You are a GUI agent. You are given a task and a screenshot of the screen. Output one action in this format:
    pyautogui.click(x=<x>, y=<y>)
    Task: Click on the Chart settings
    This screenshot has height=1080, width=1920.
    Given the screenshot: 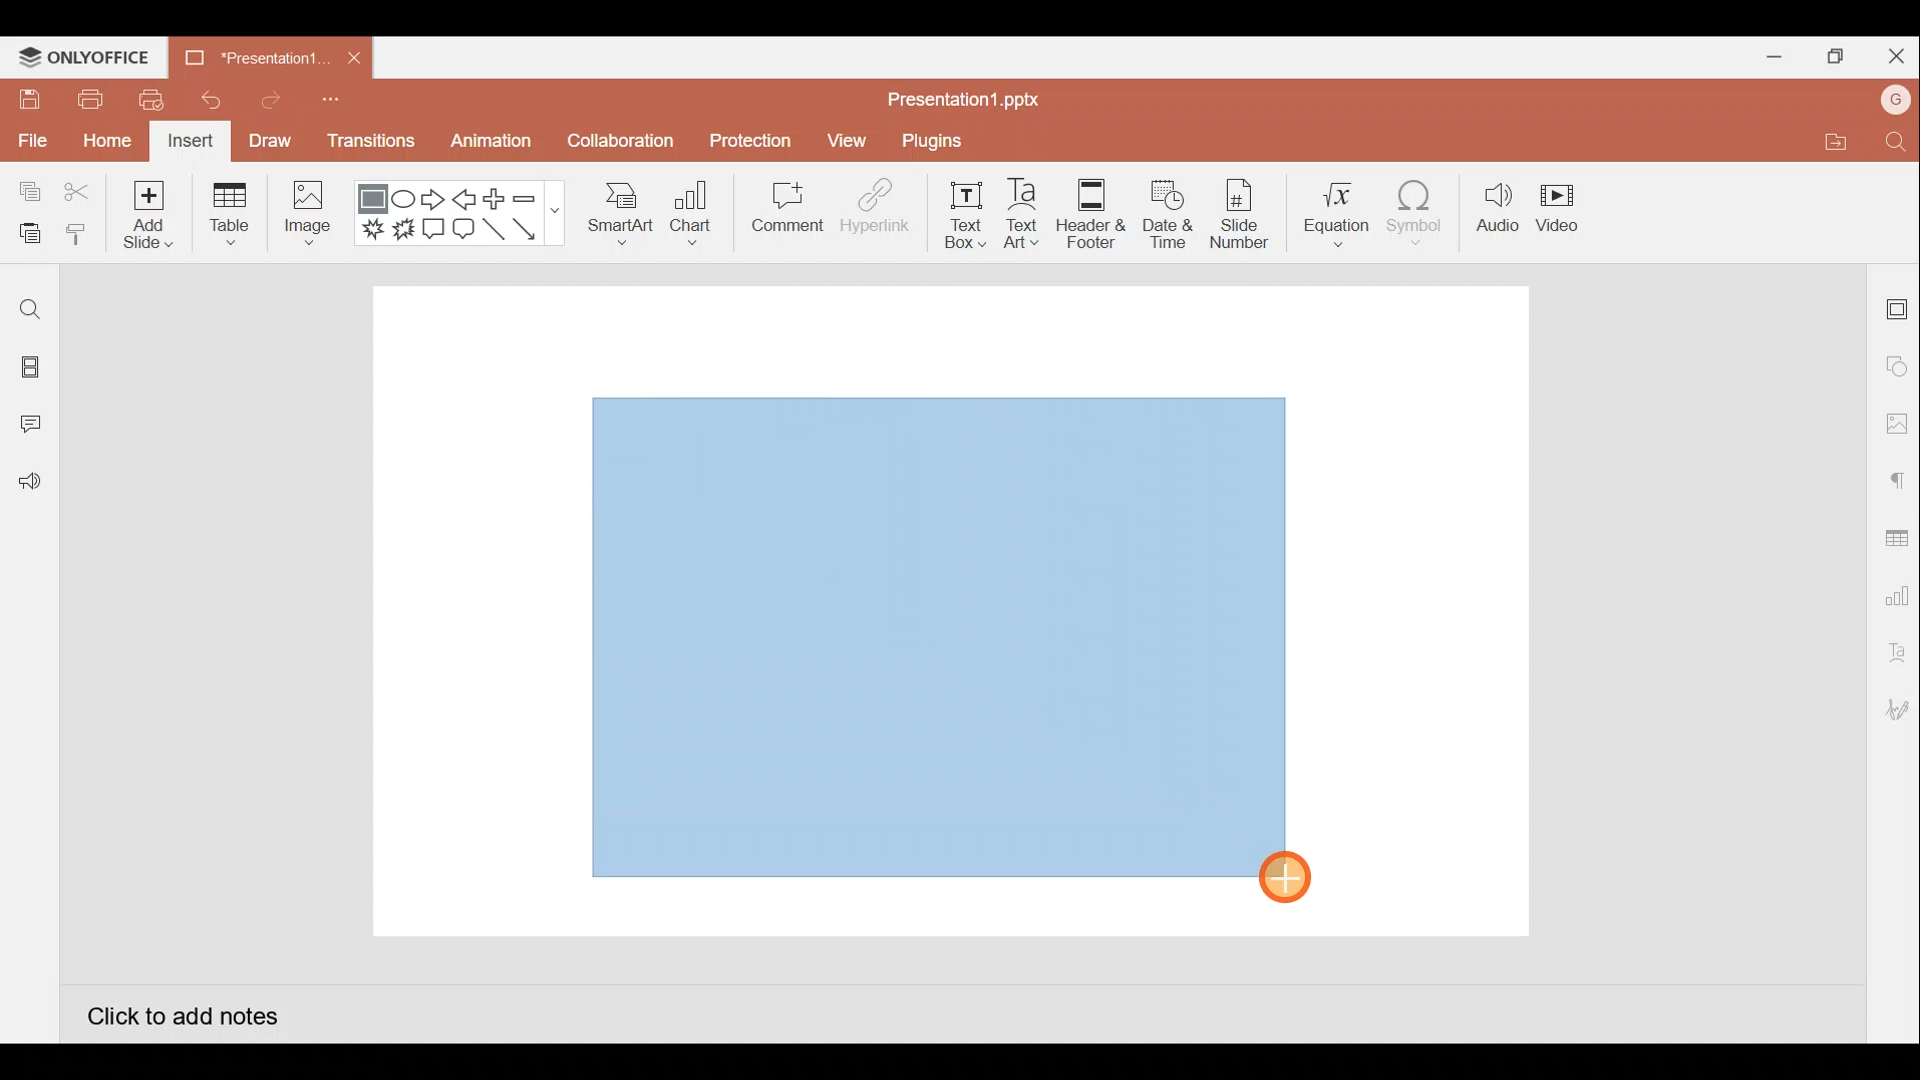 What is the action you would take?
    pyautogui.click(x=1894, y=592)
    